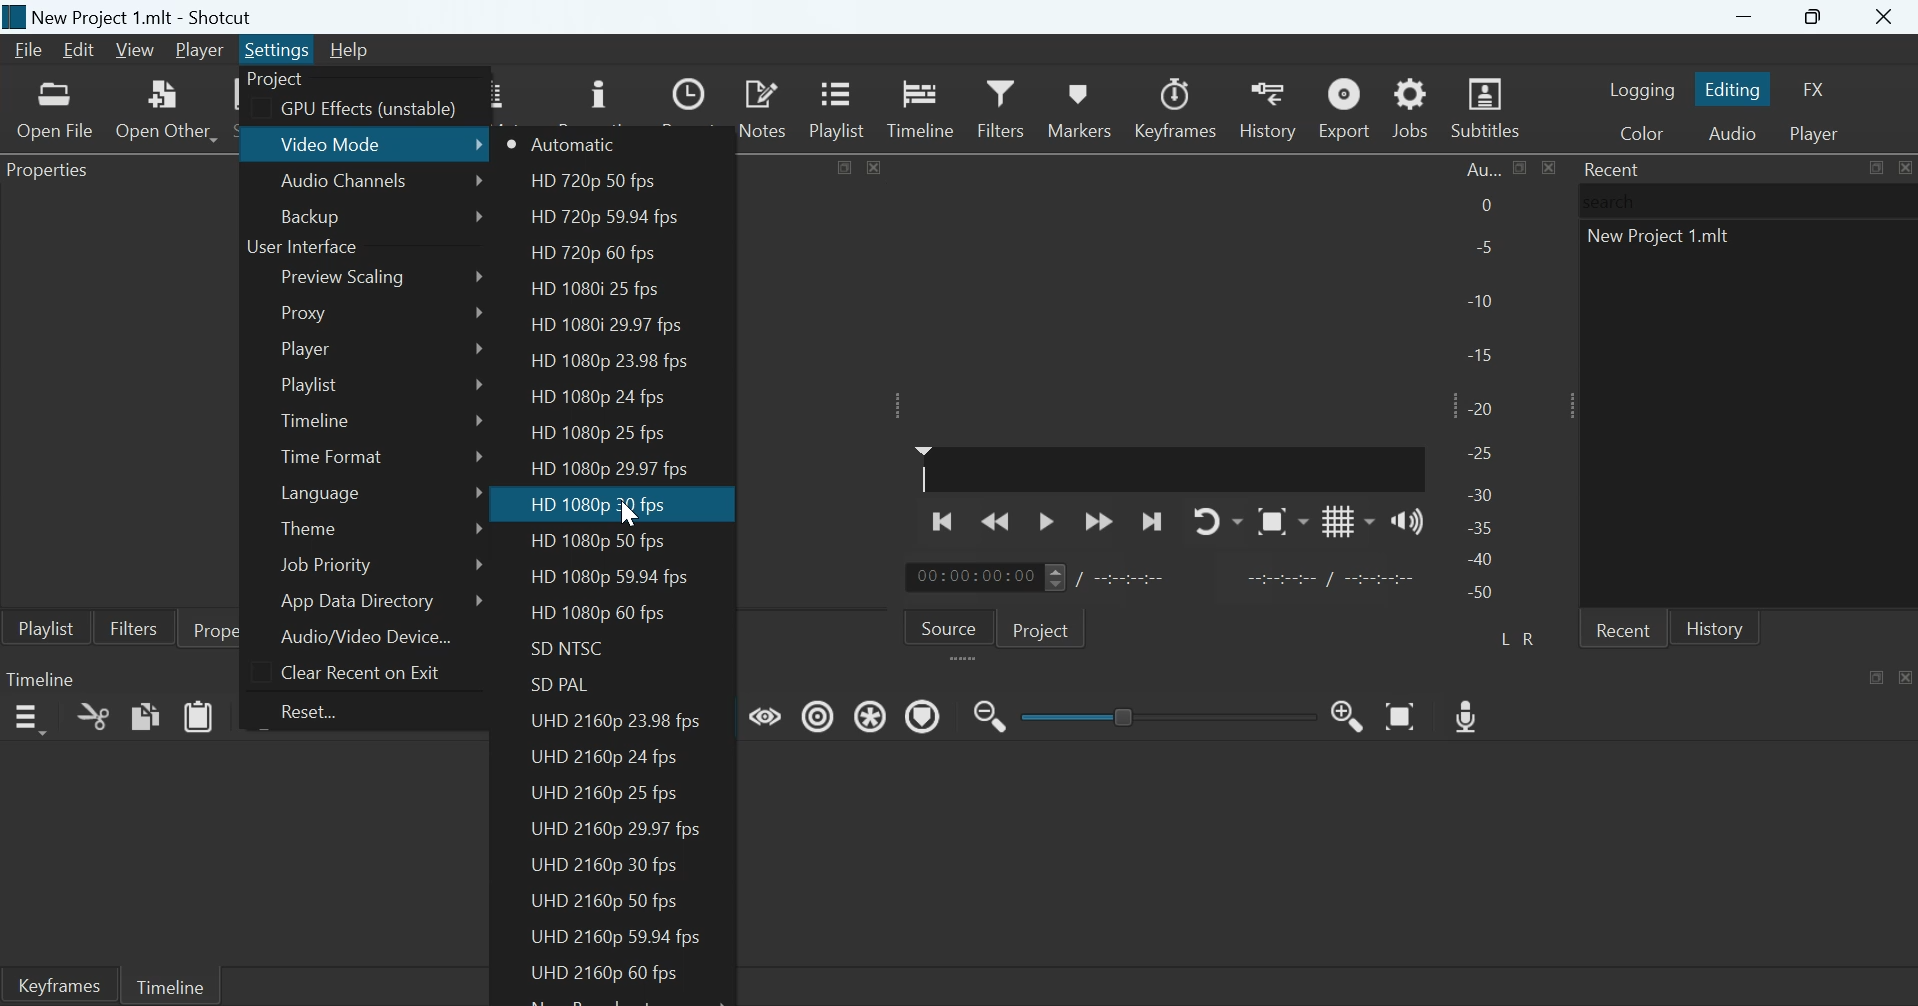 The width and height of the screenshot is (1918, 1006). I want to click on Recent, so click(1614, 169).